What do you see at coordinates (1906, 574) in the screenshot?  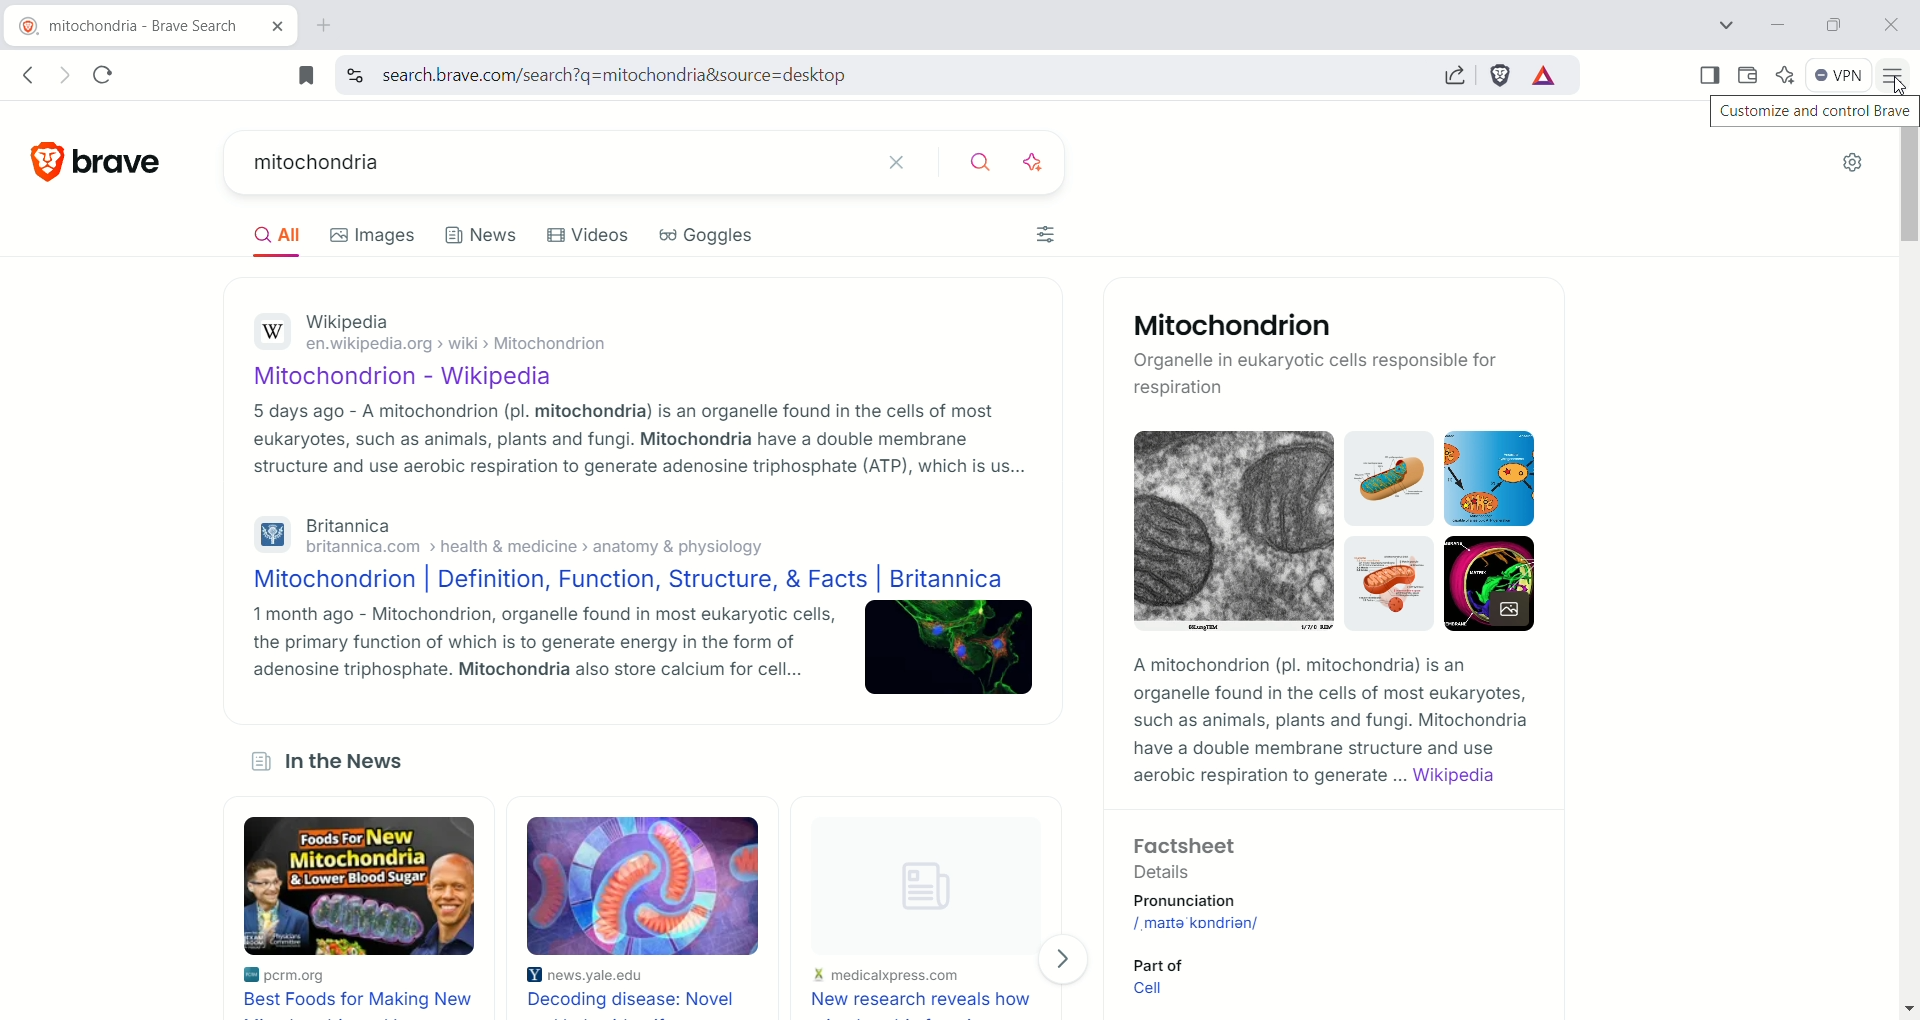 I see `vertical scroll bar` at bounding box center [1906, 574].